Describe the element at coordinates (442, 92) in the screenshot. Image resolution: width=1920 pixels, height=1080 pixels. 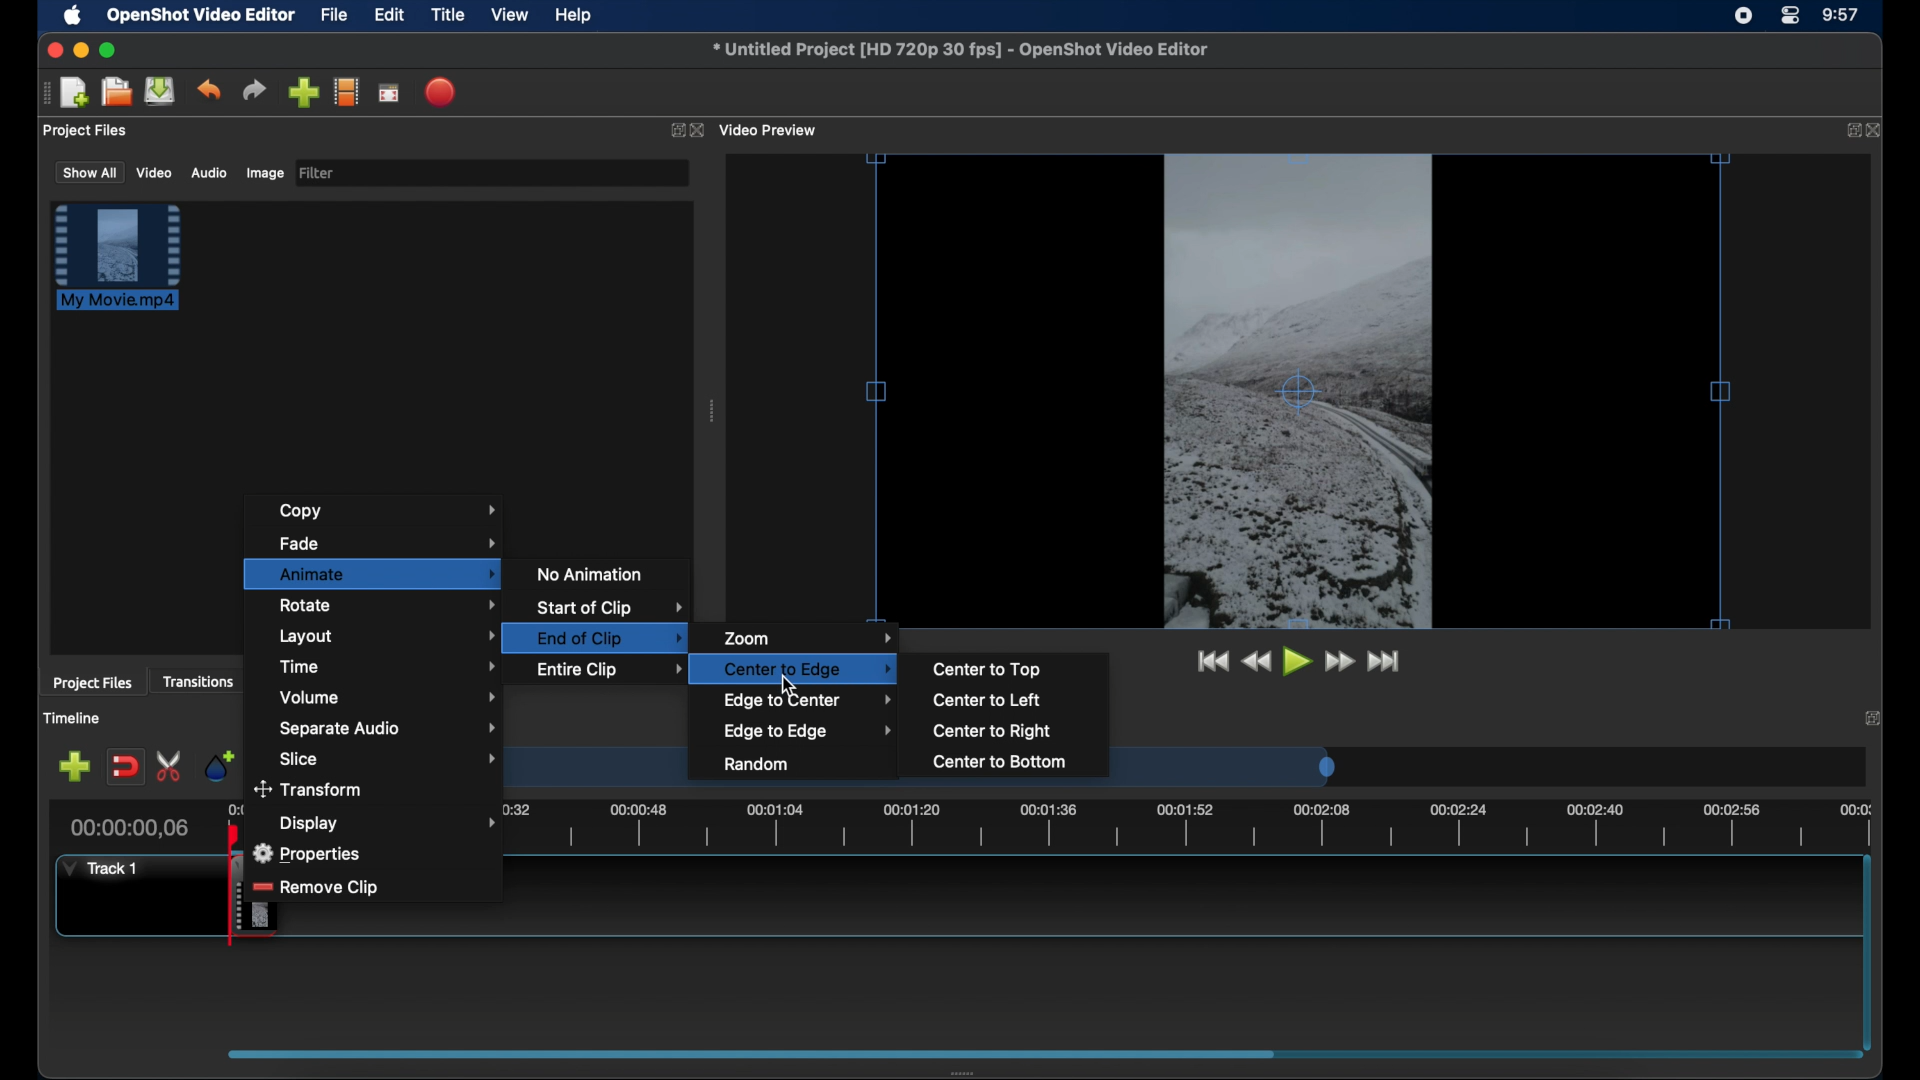
I see `export video` at that location.